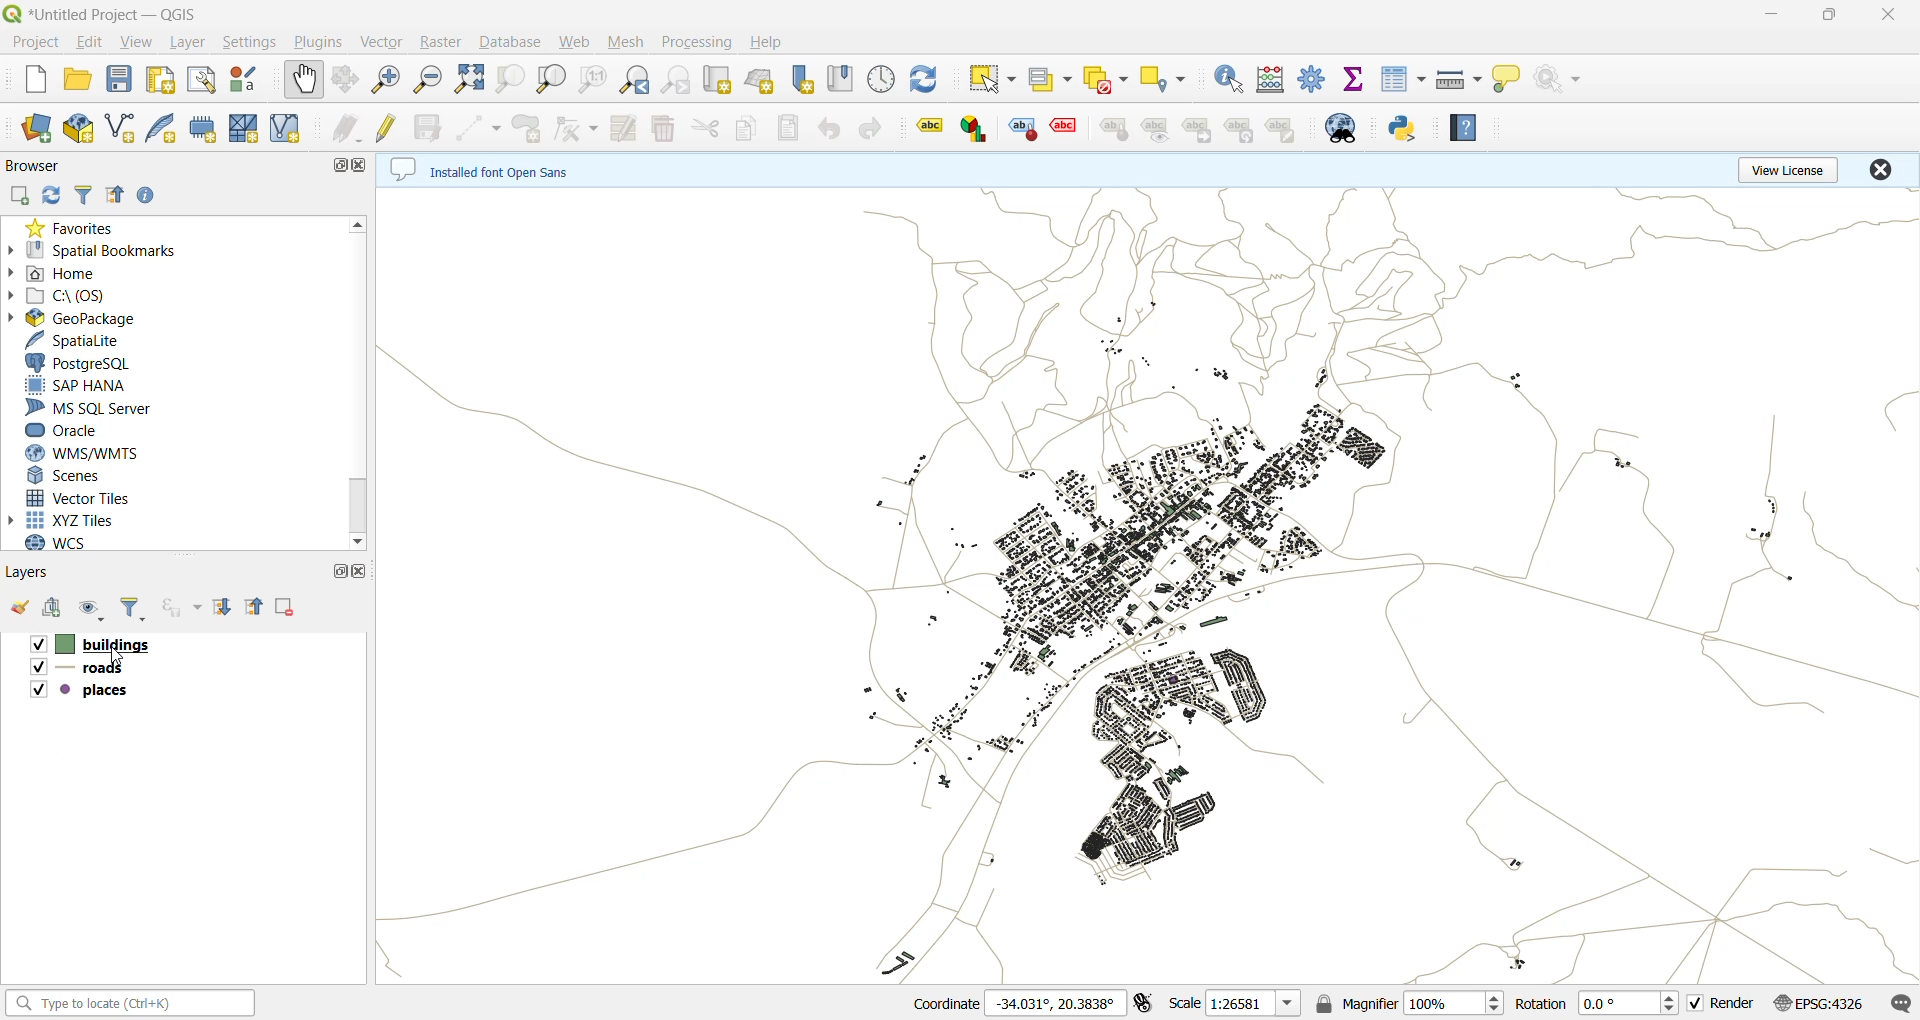  What do you see at coordinates (1566, 79) in the screenshot?
I see `no action` at bounding box center [1566, 79].